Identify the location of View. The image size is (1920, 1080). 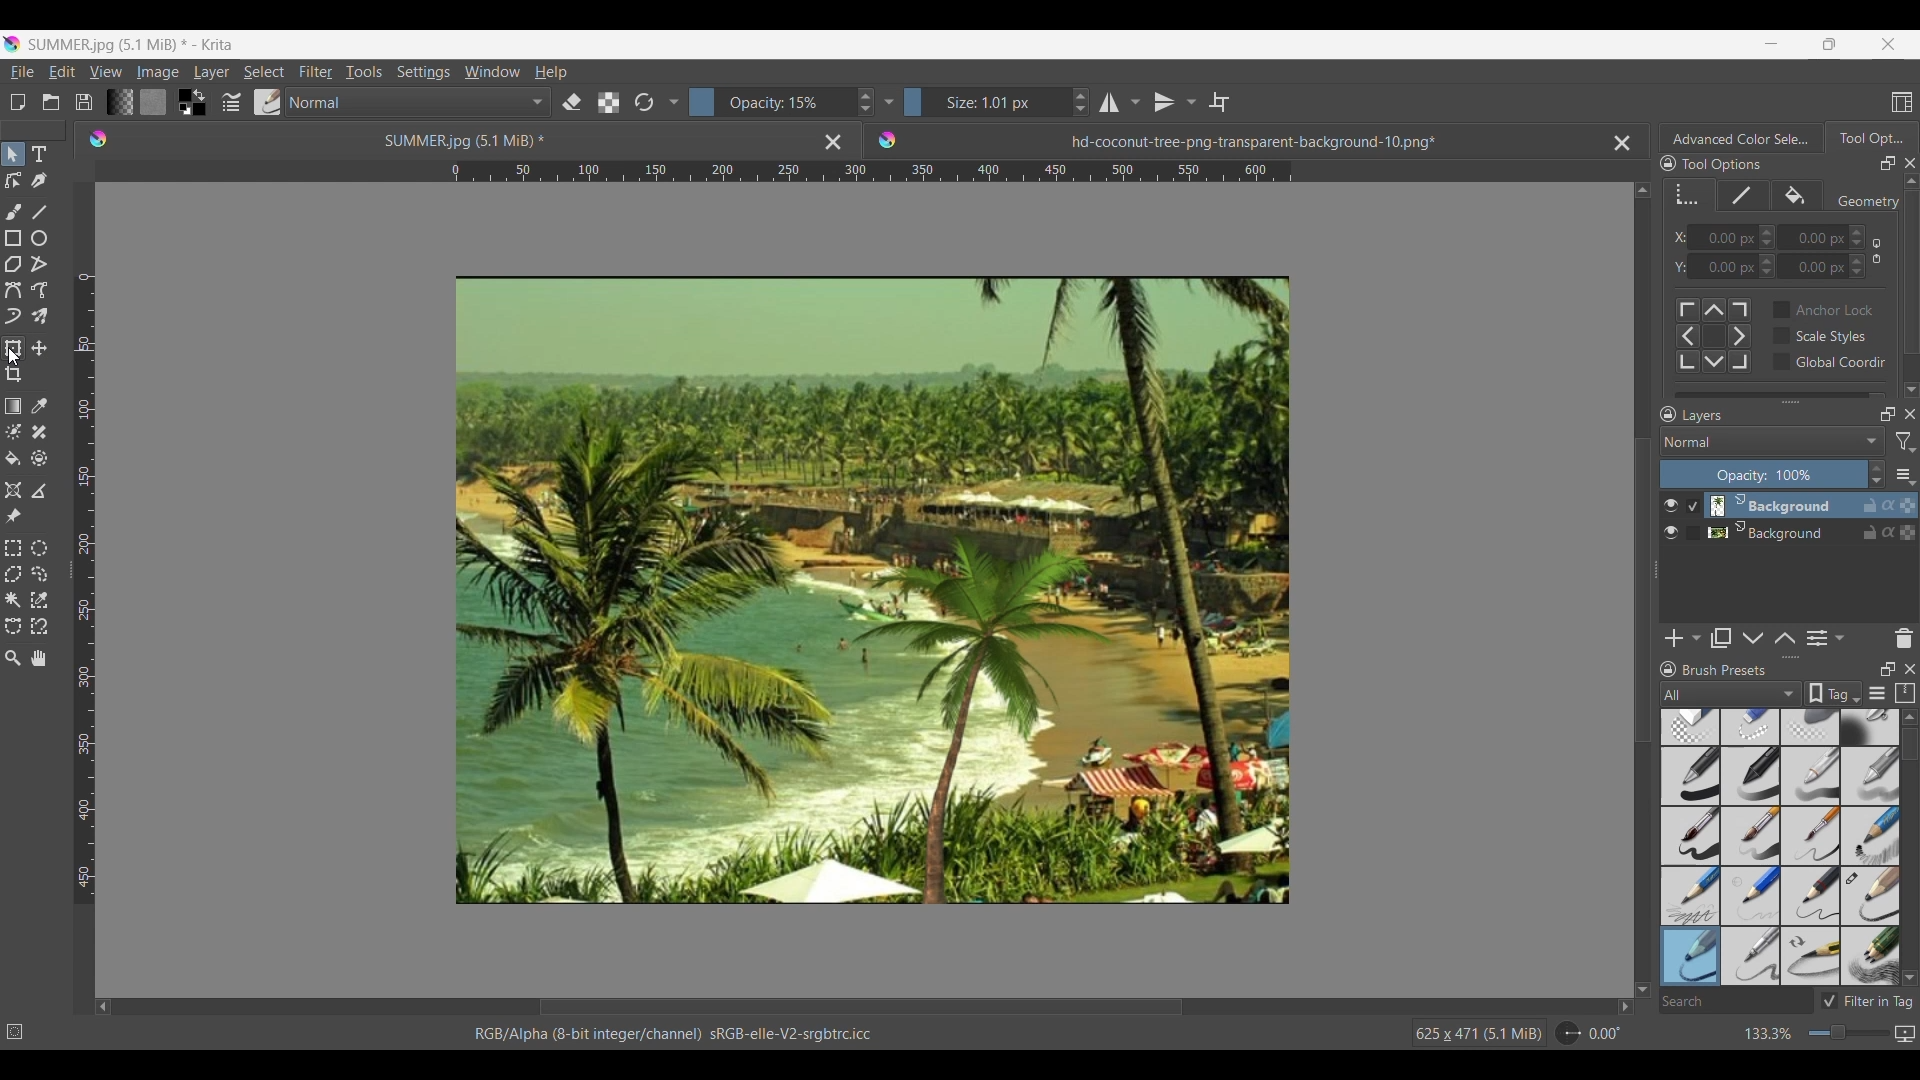
(106, 72).